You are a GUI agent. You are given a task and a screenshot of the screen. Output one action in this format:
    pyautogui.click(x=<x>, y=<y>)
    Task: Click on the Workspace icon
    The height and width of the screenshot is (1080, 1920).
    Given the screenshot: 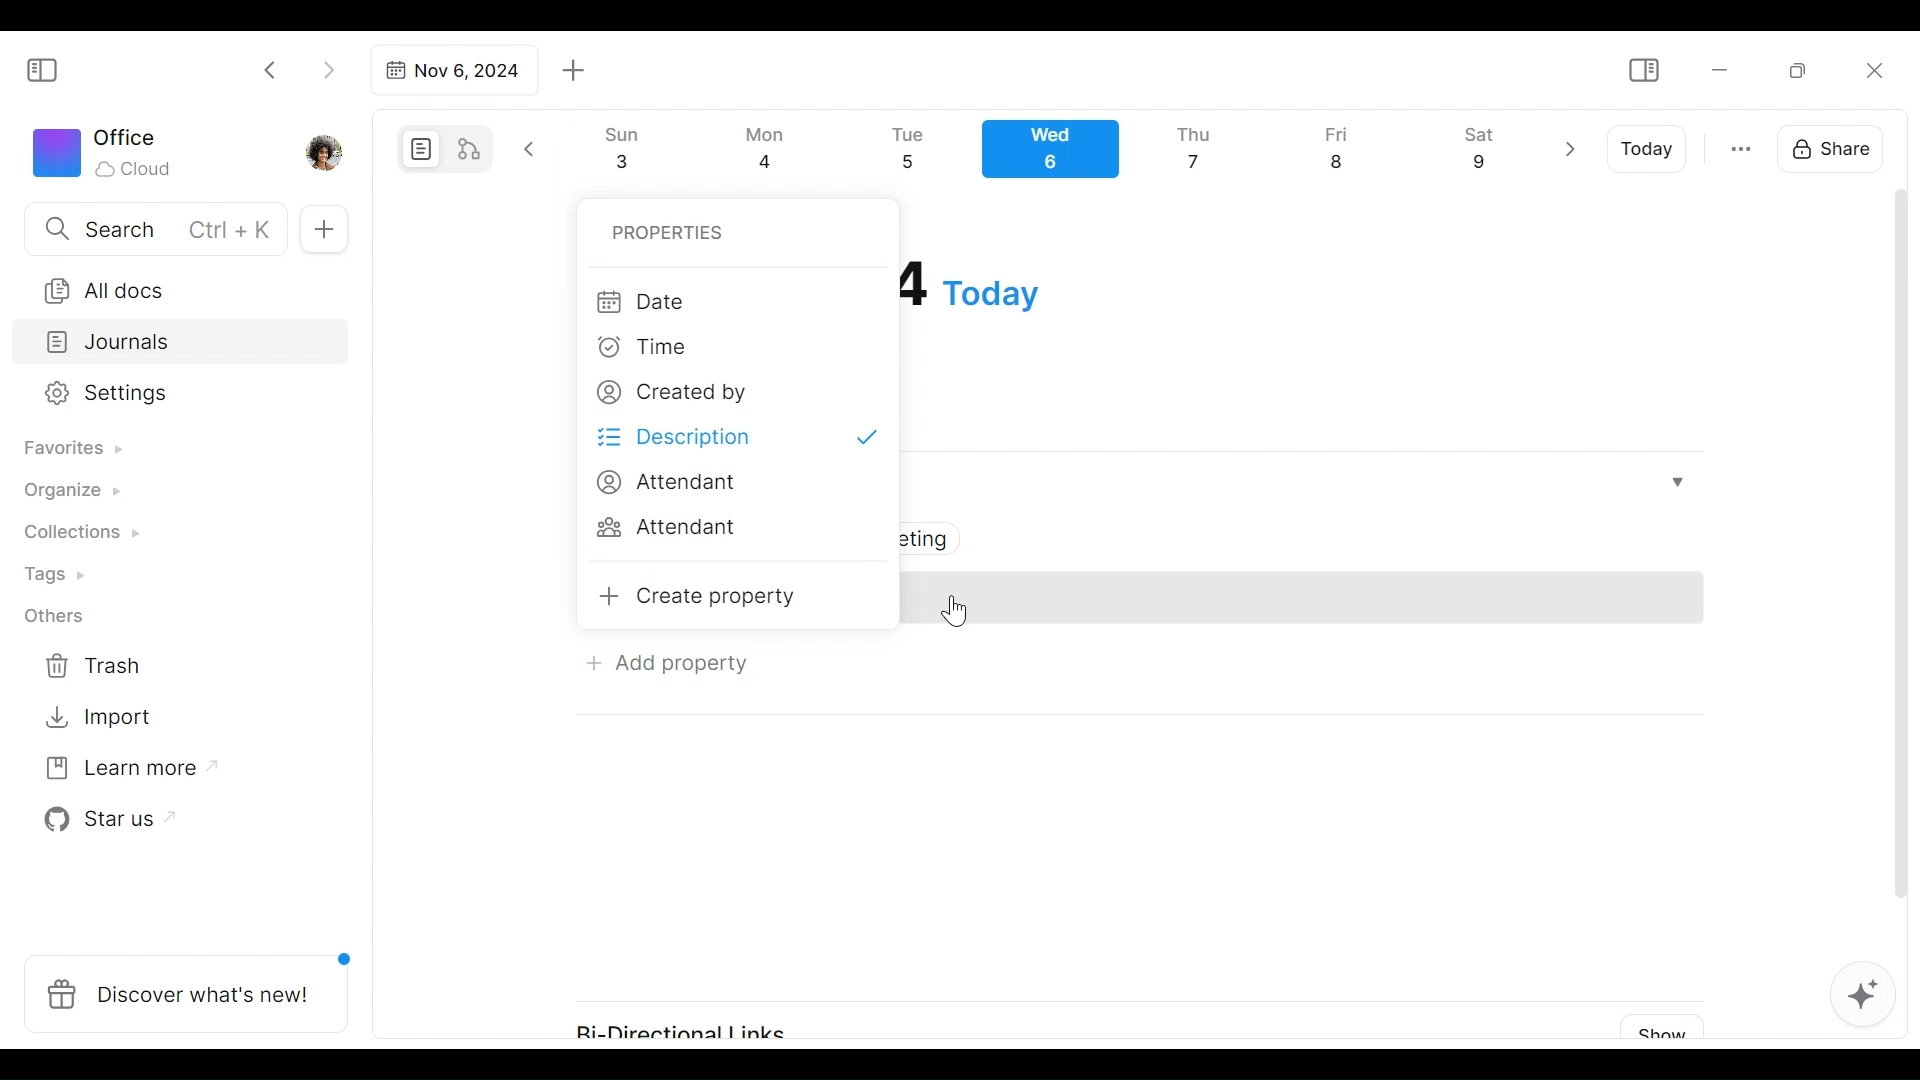 What is the action you would take?
    pyautogui.click(x=106, y=150)
    